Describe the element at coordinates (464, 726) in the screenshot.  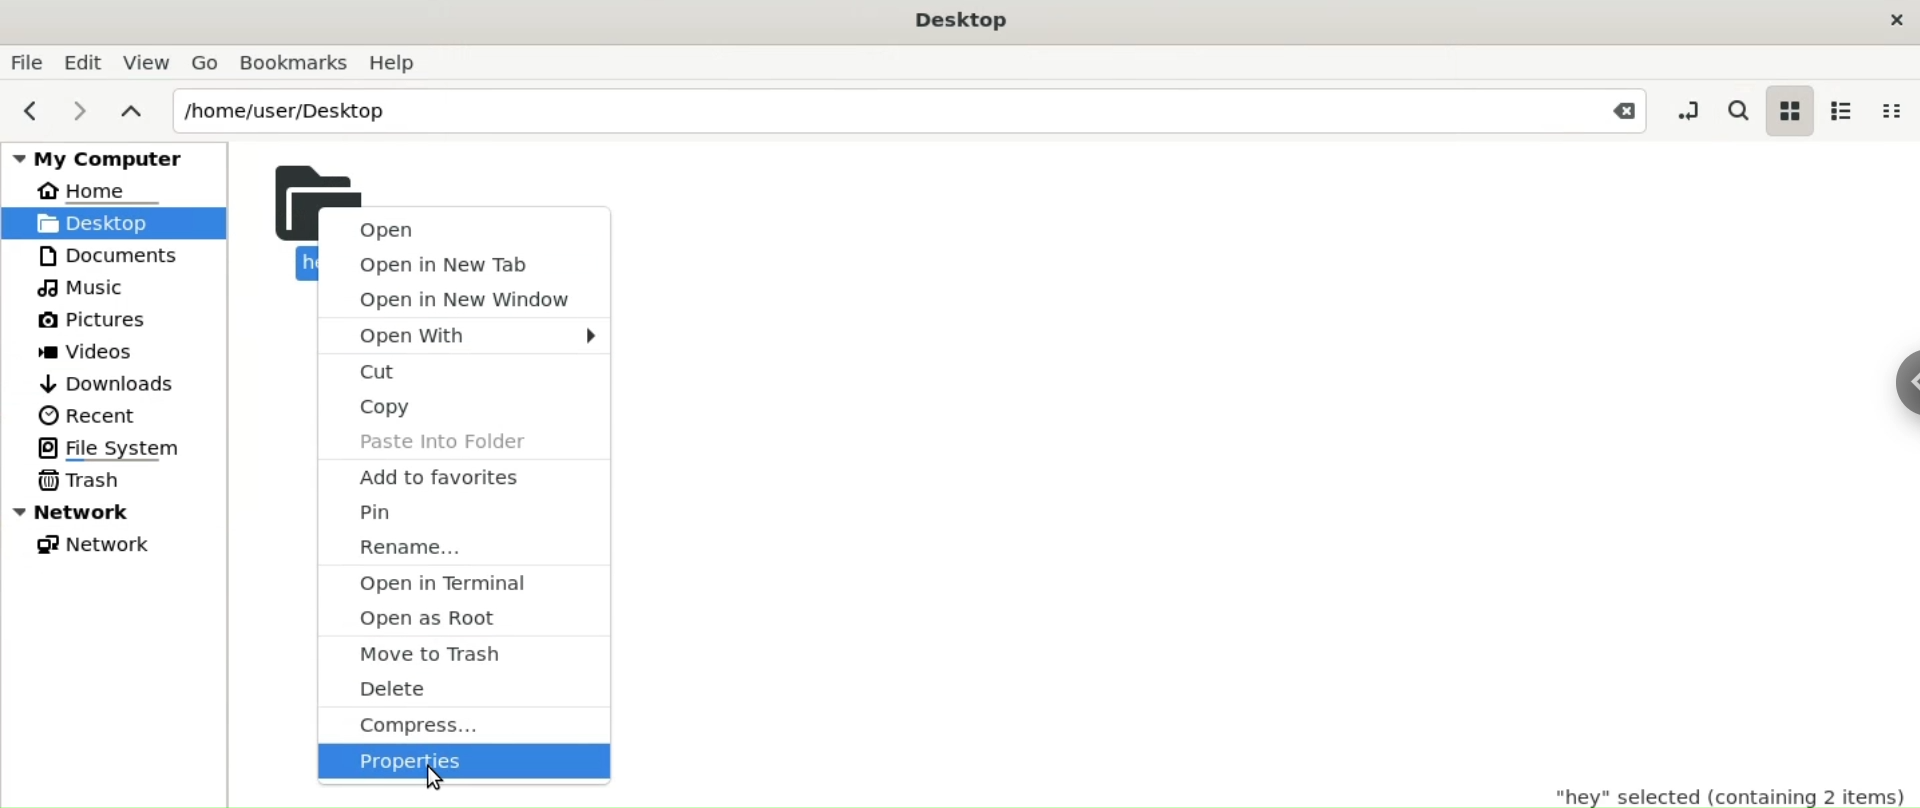
I see `compress` at that location.